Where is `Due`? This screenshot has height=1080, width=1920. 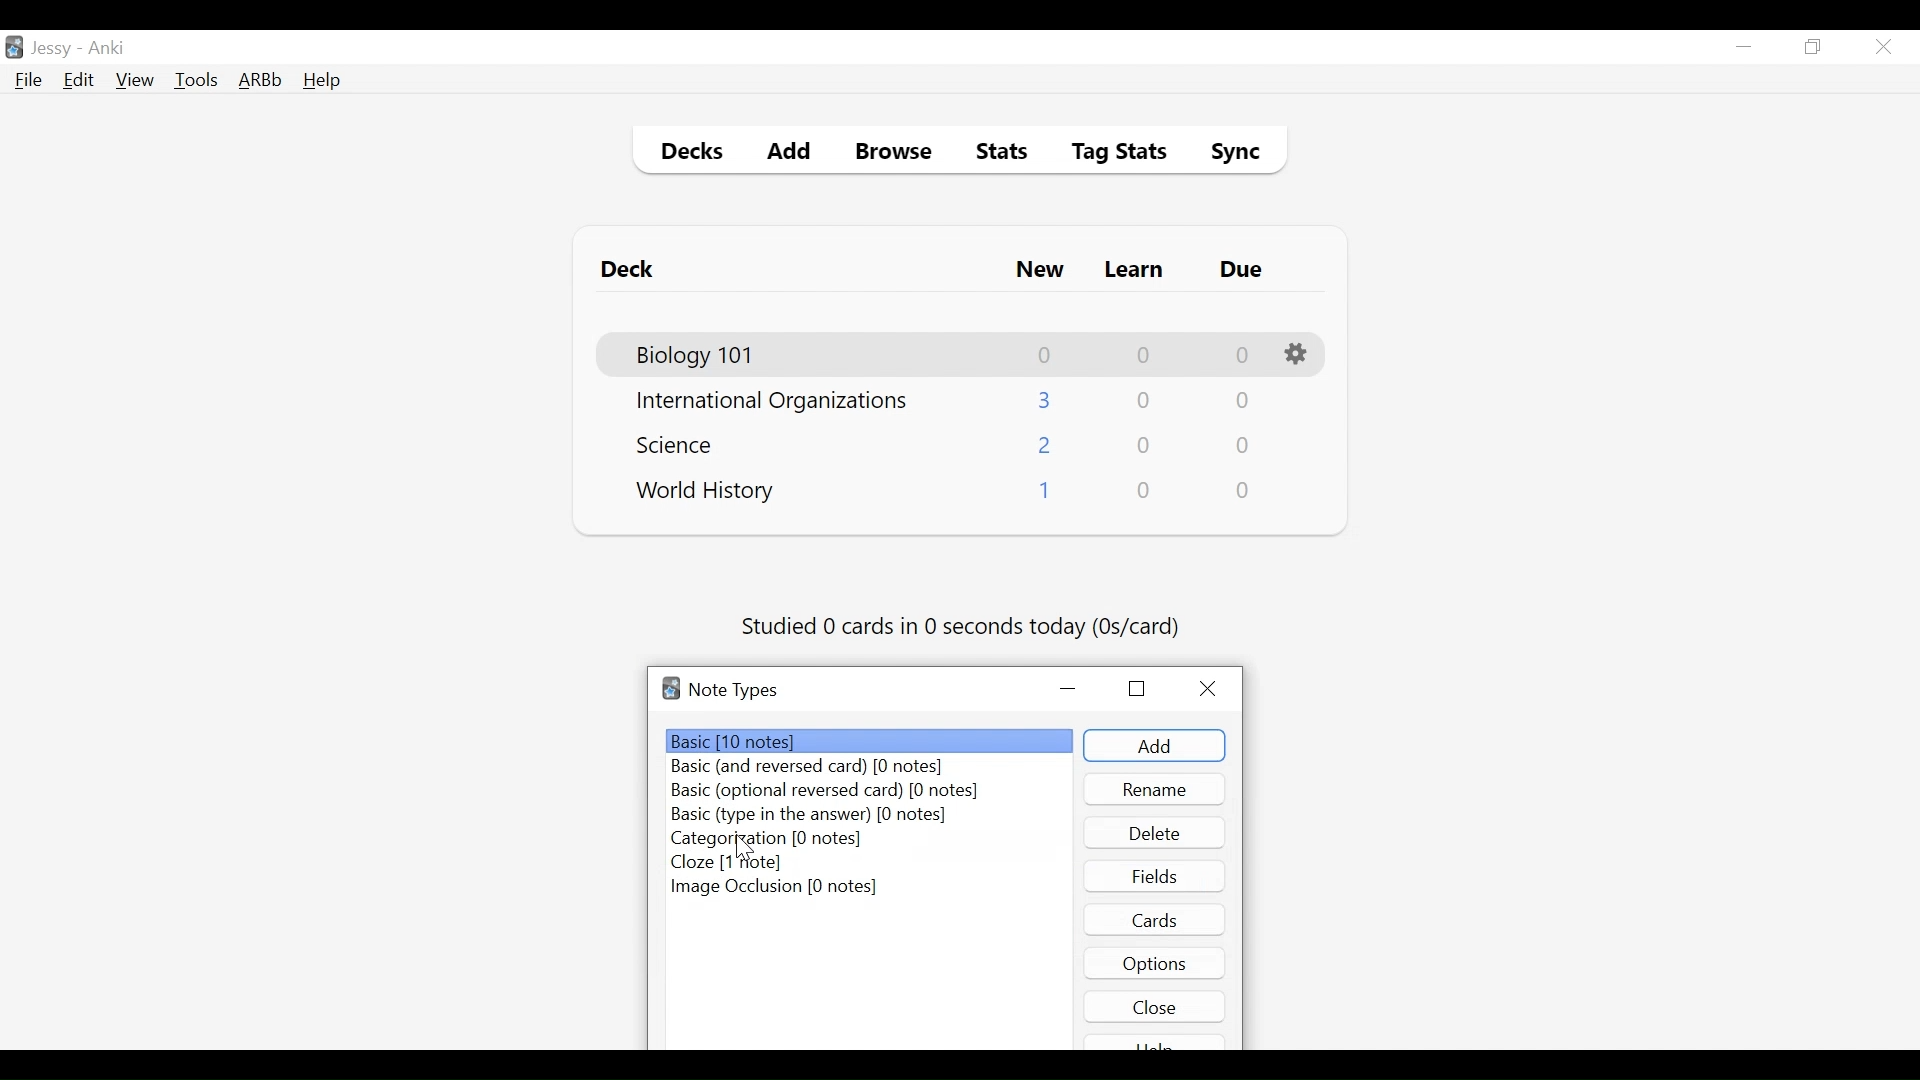
Due is located at coordinates (1243, 270).